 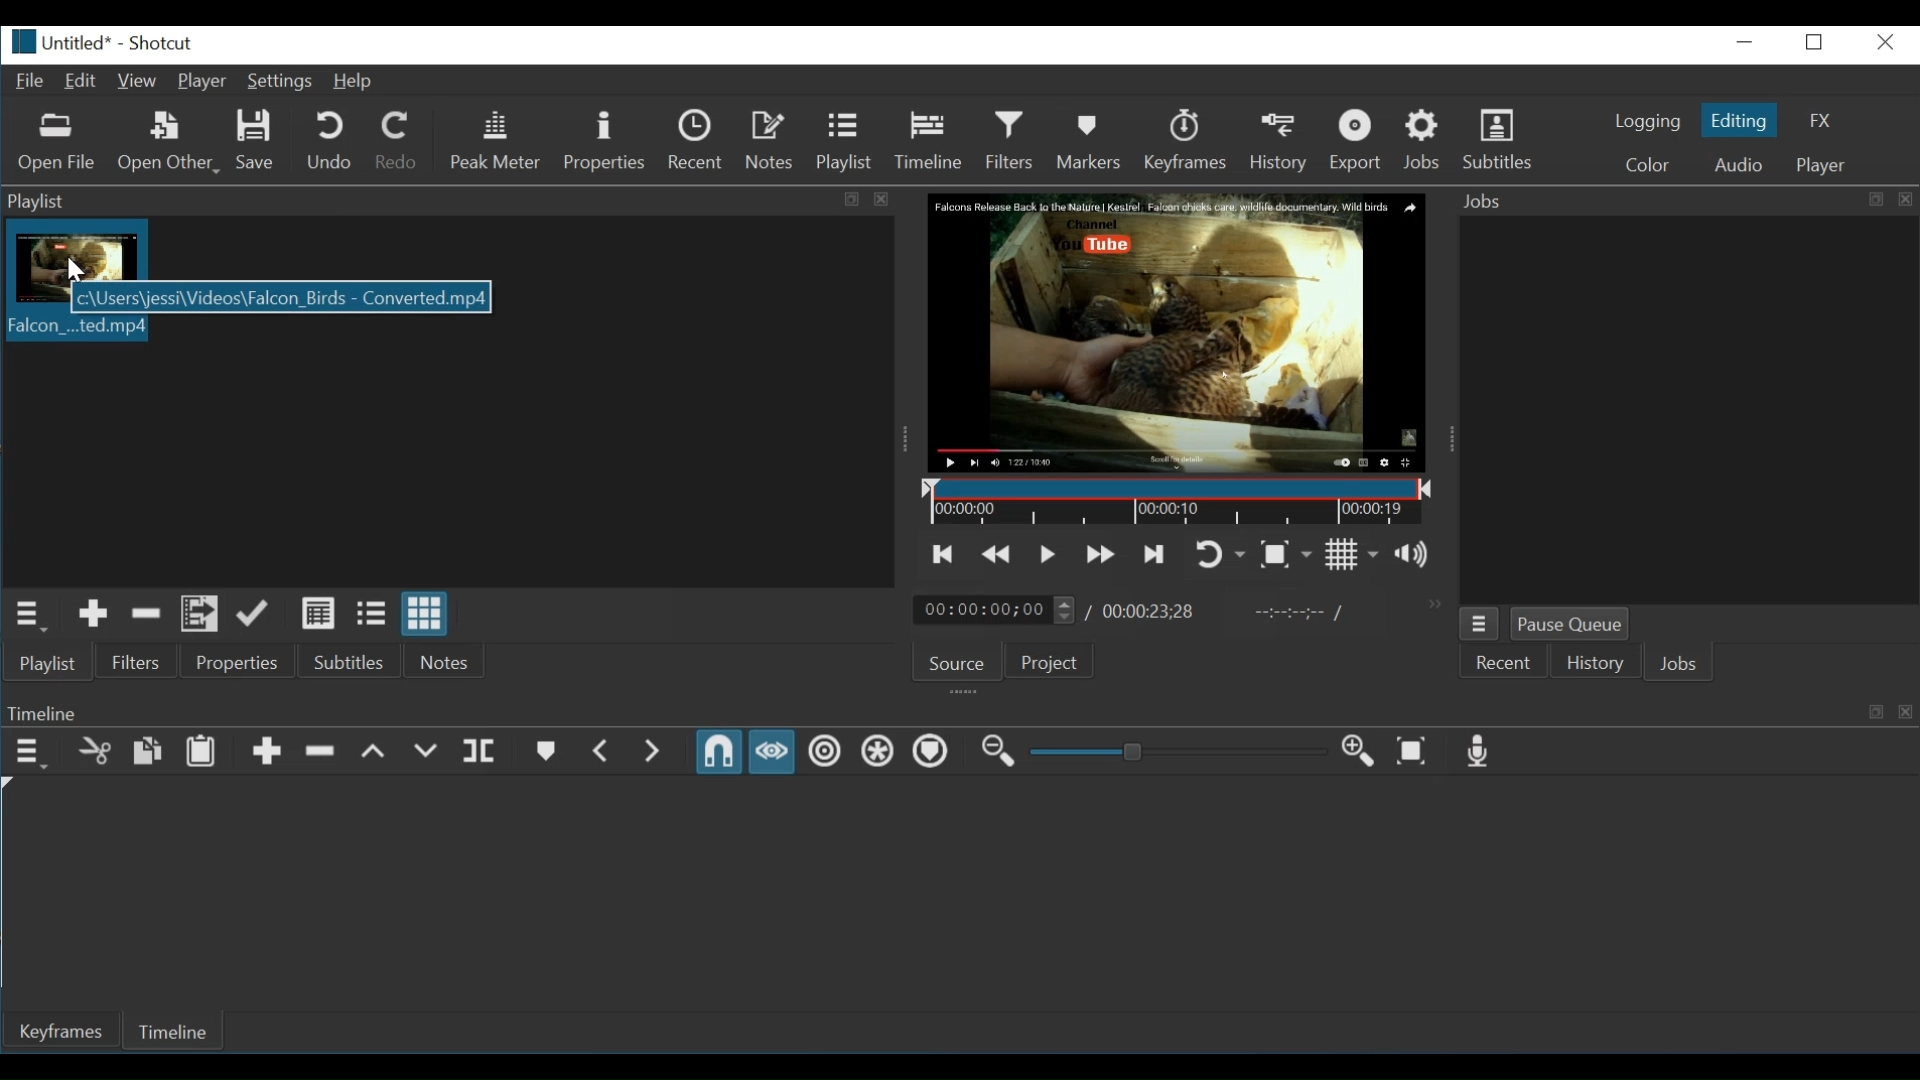 I want to click on Ripple delete, so click(x=321, y=751).